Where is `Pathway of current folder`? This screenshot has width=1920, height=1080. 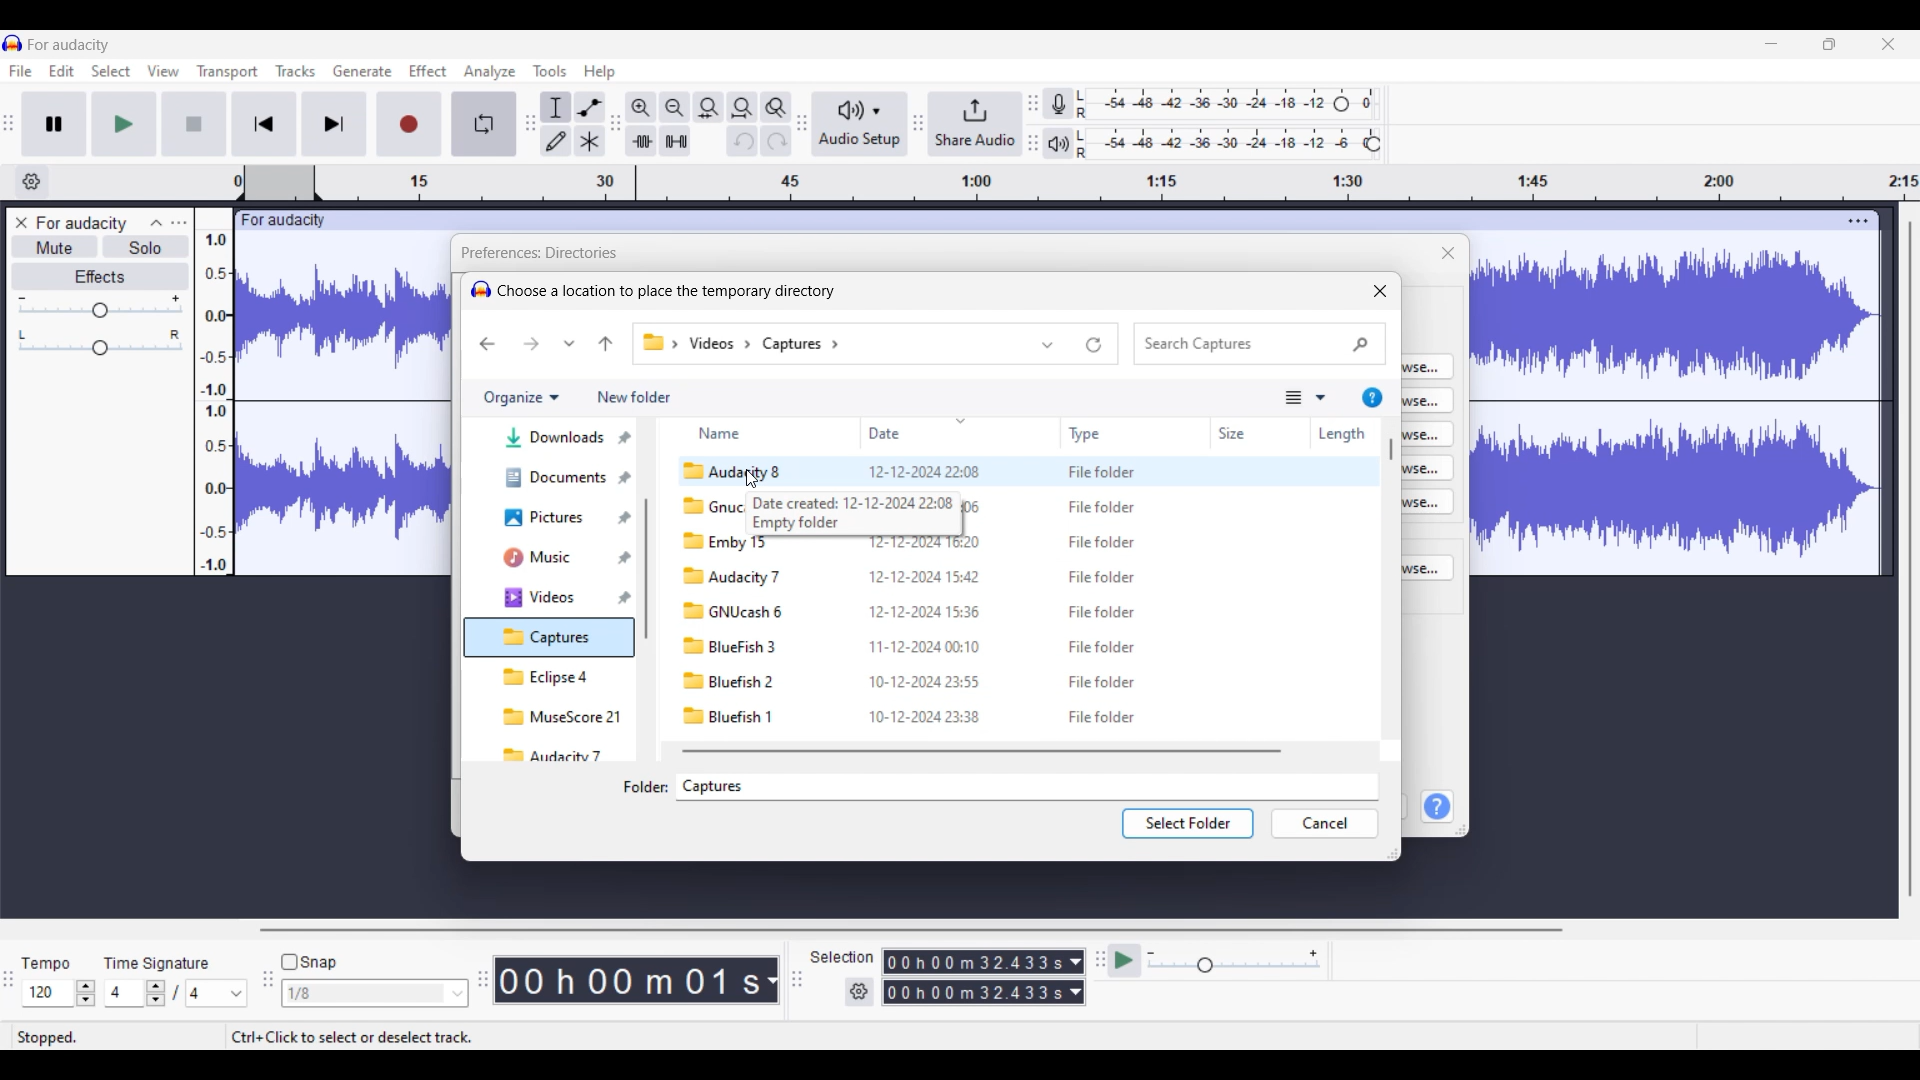
Pathway of current folder is located at coordinates (743, 343).